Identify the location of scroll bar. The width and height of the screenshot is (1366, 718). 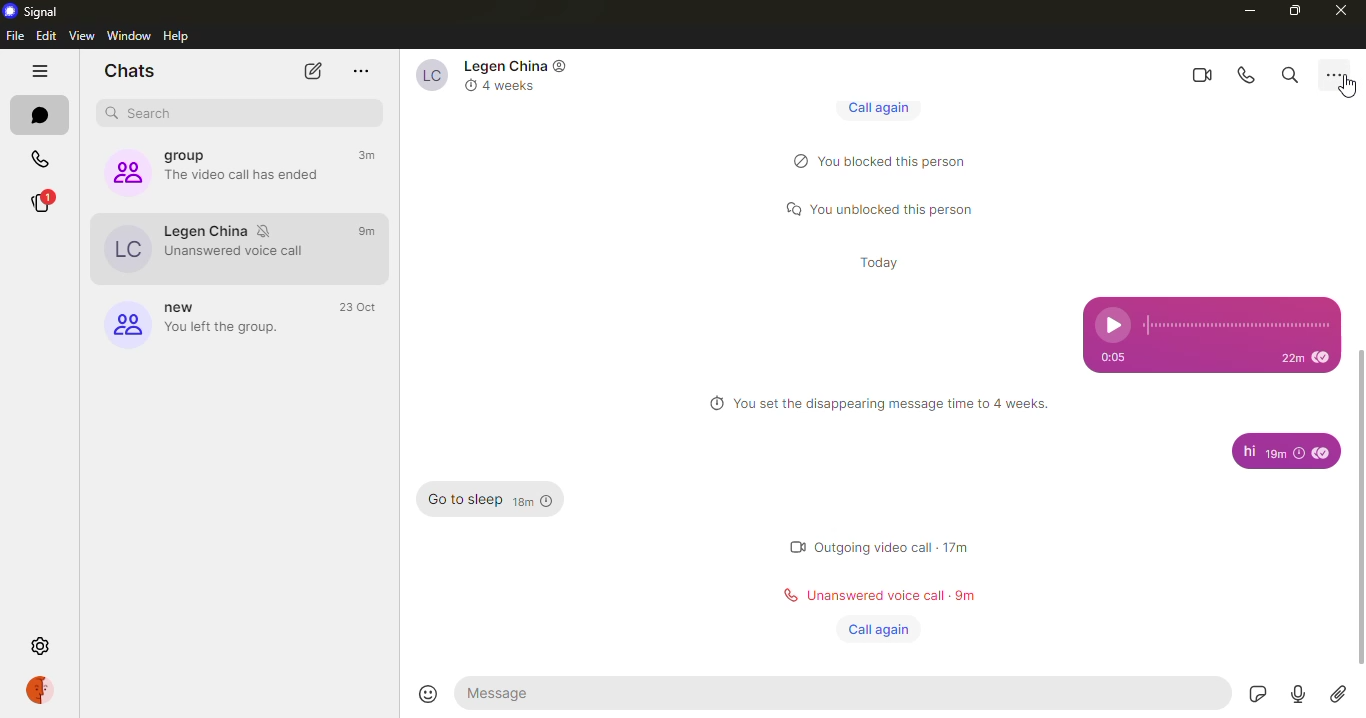
(1359, 513).